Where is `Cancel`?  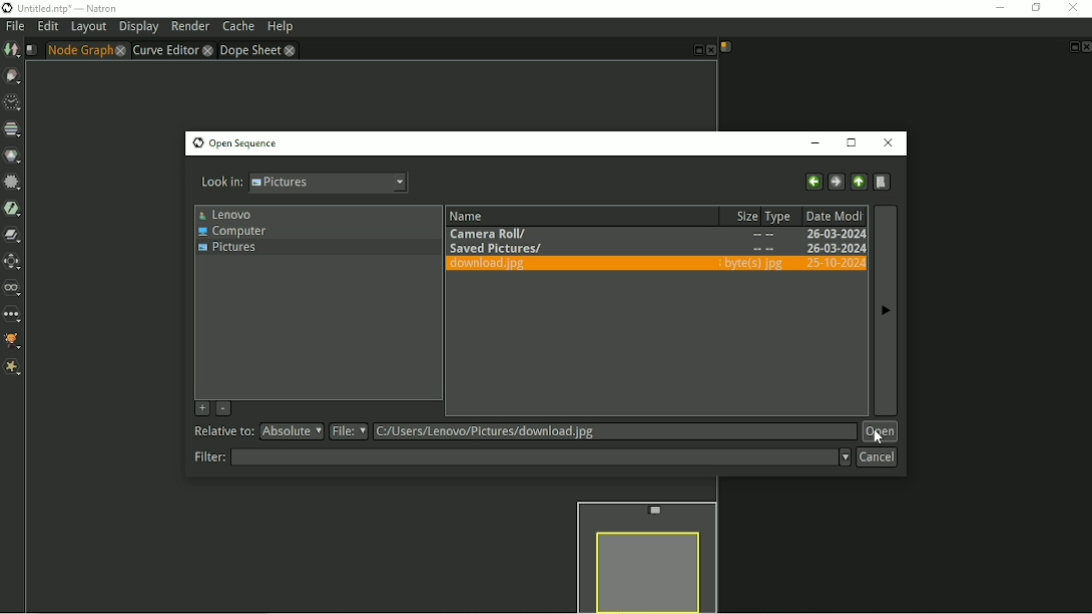
Cancel is located at coordinates (876, 457).